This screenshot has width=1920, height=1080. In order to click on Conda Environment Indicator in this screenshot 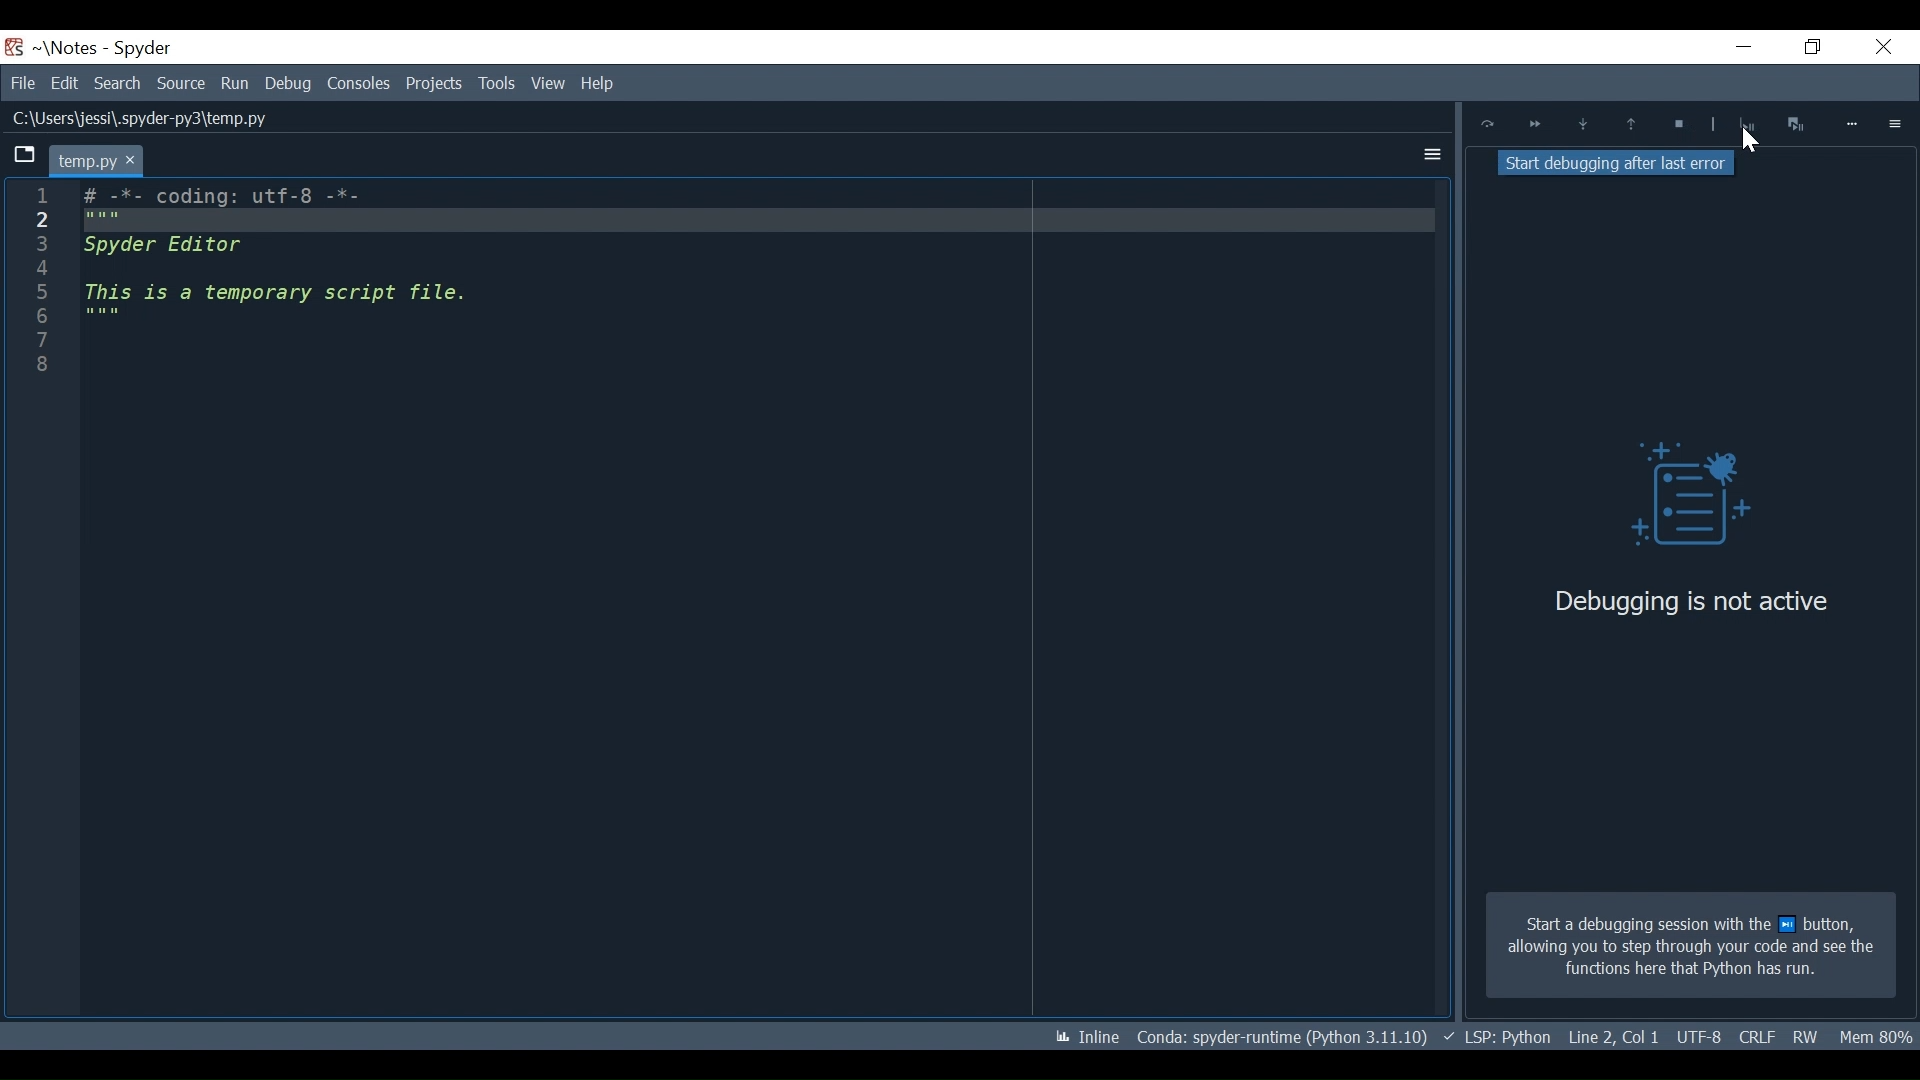, I will do `click(1280, 1036)`.